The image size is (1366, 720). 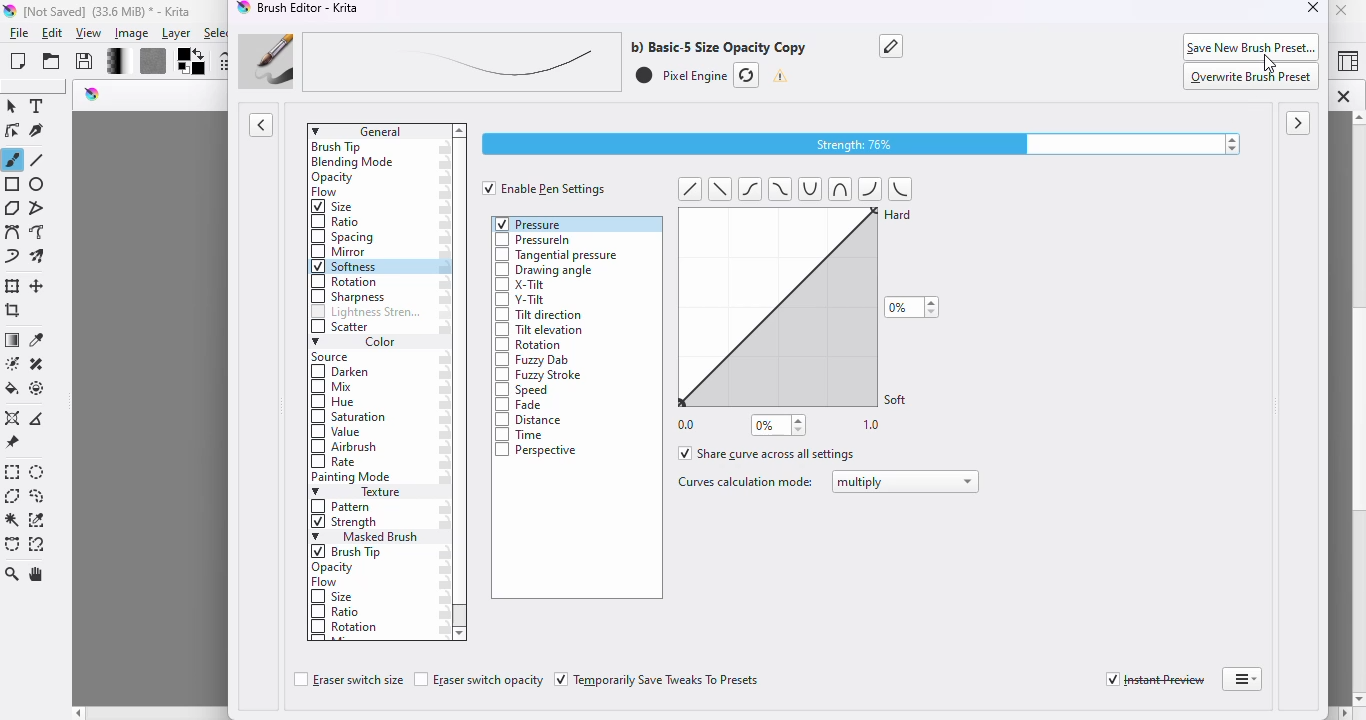 I want to click on text tool, so click(x=39, y=106).